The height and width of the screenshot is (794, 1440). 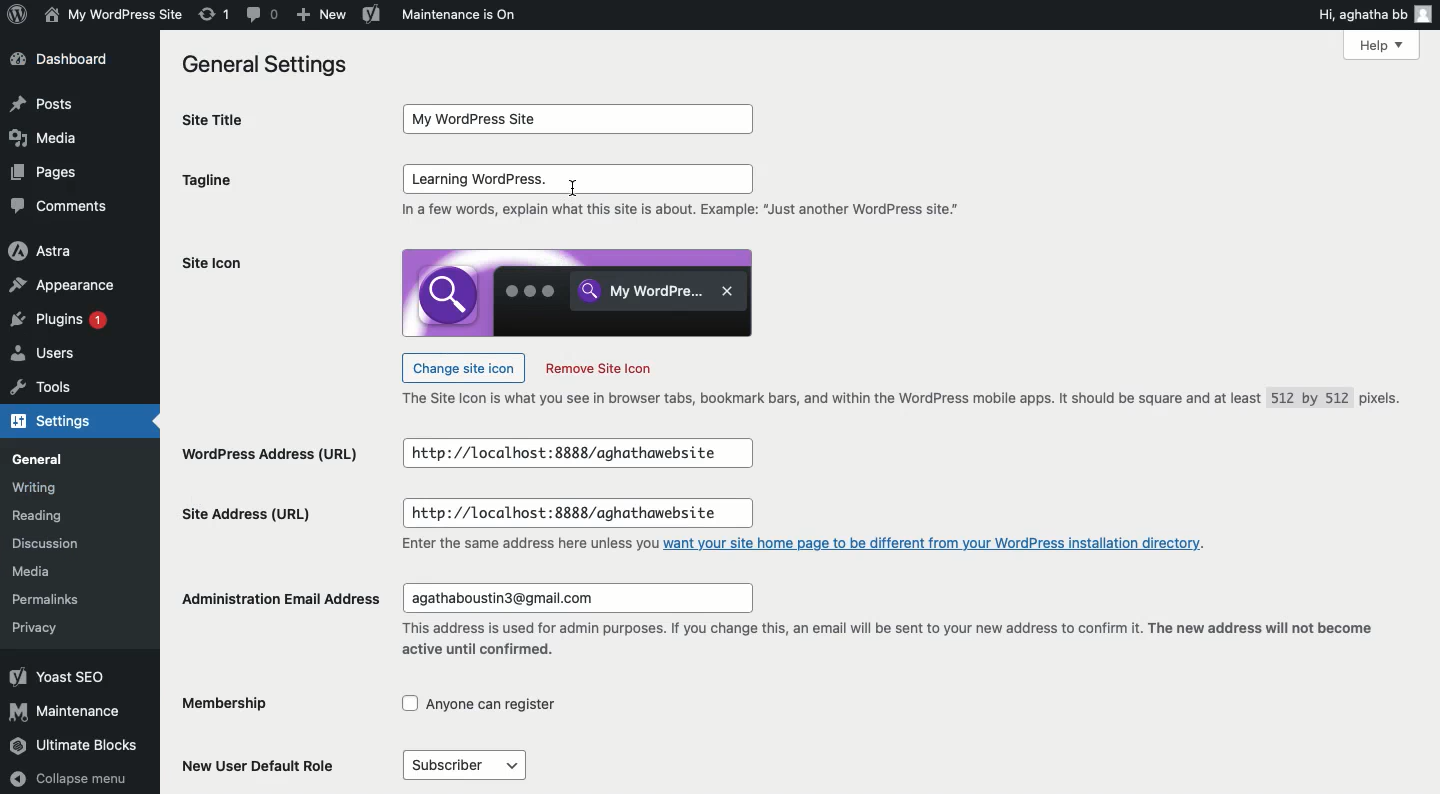 I want to click on Writing, so click(x=35, y=487).